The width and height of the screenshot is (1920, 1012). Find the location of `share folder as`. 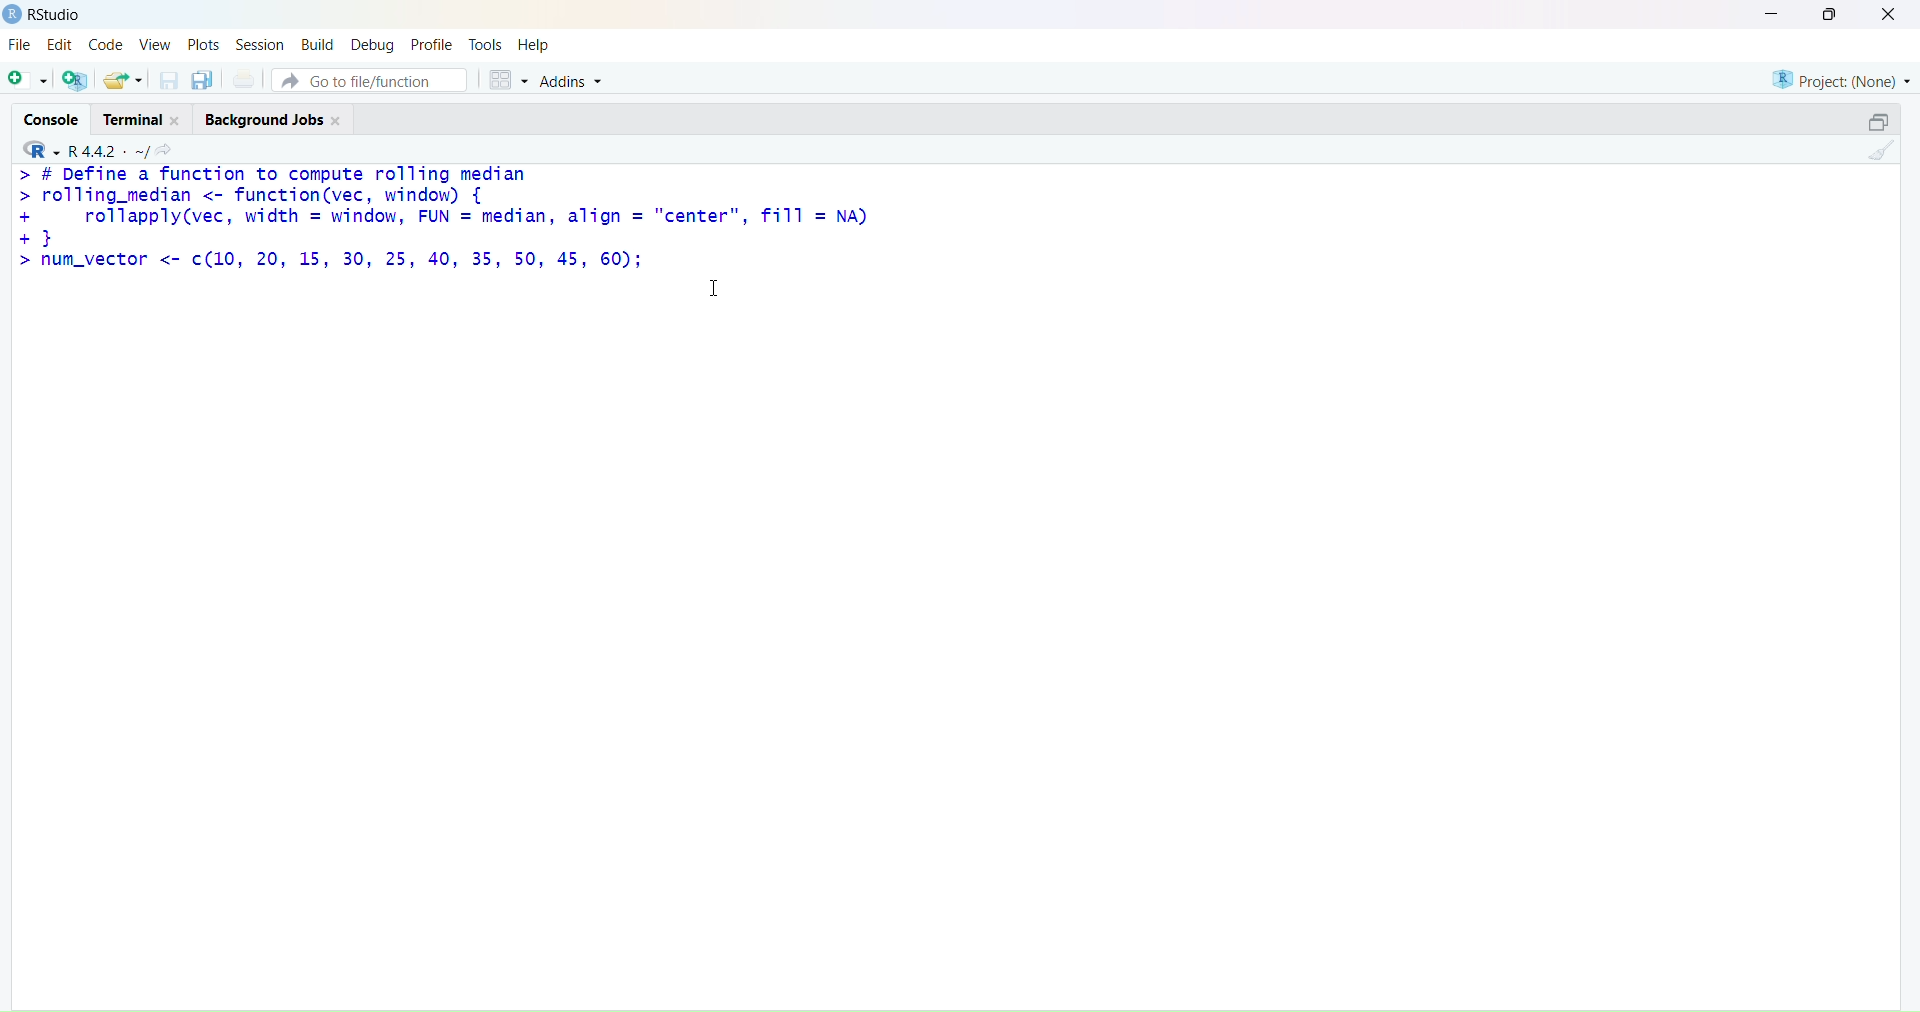

share folder as is located at coordinates (123, 80).